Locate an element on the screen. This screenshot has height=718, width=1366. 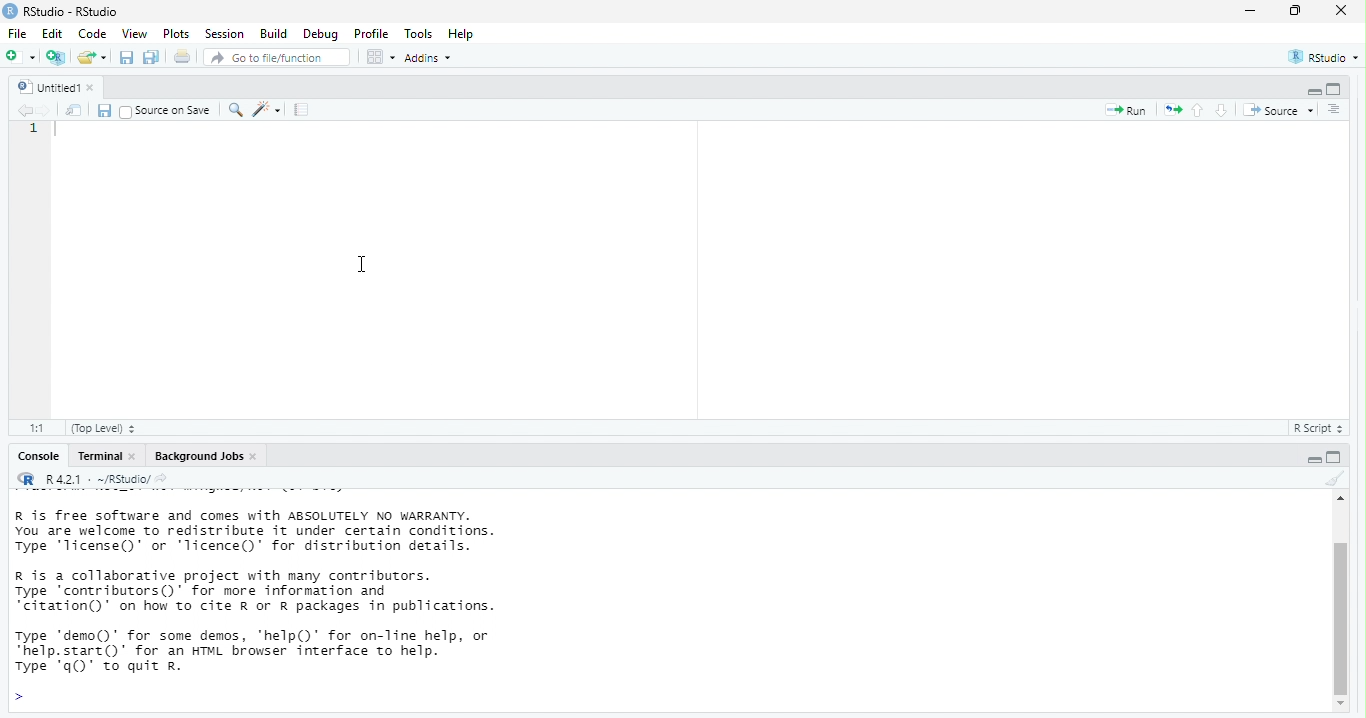
minimize is located at coordinates (1251, 11).